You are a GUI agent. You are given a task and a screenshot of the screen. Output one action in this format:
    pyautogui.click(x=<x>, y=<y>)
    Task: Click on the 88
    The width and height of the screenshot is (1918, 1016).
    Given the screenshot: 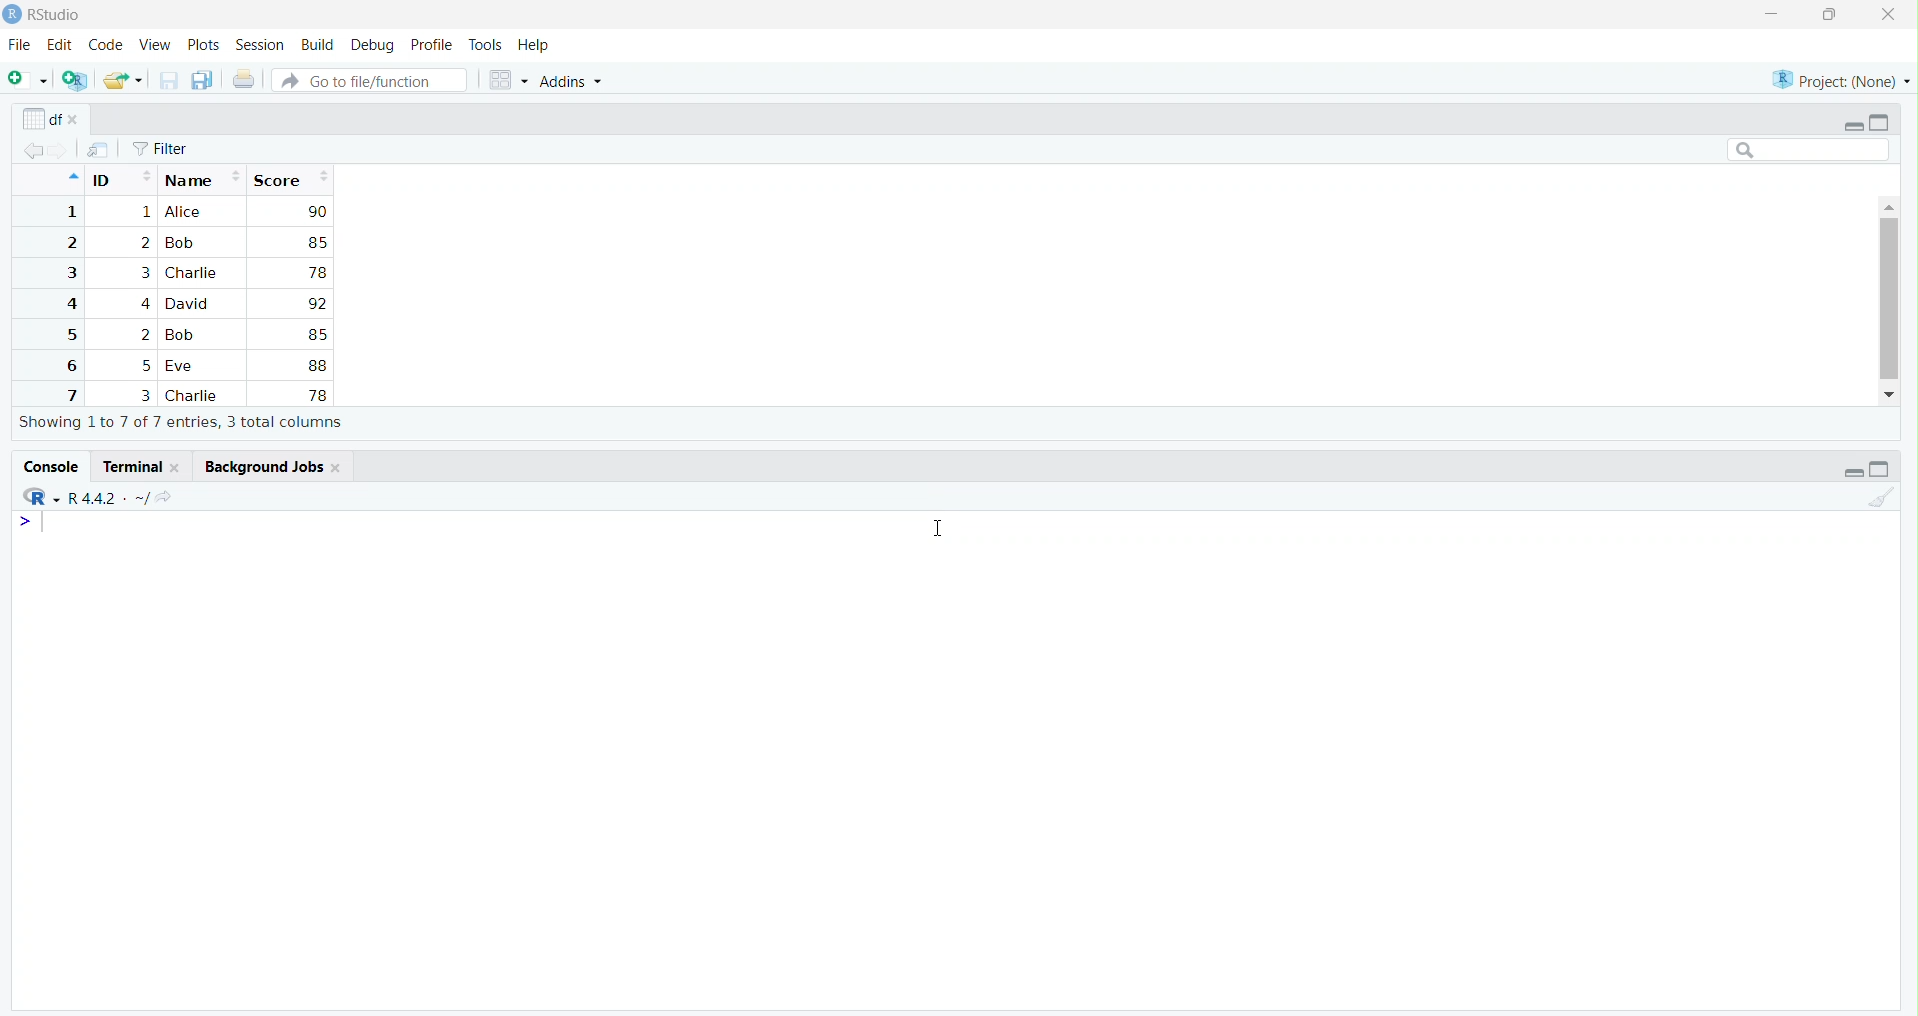 What is the action you would take?
    pyautogui.click(x=318, y=365)
    